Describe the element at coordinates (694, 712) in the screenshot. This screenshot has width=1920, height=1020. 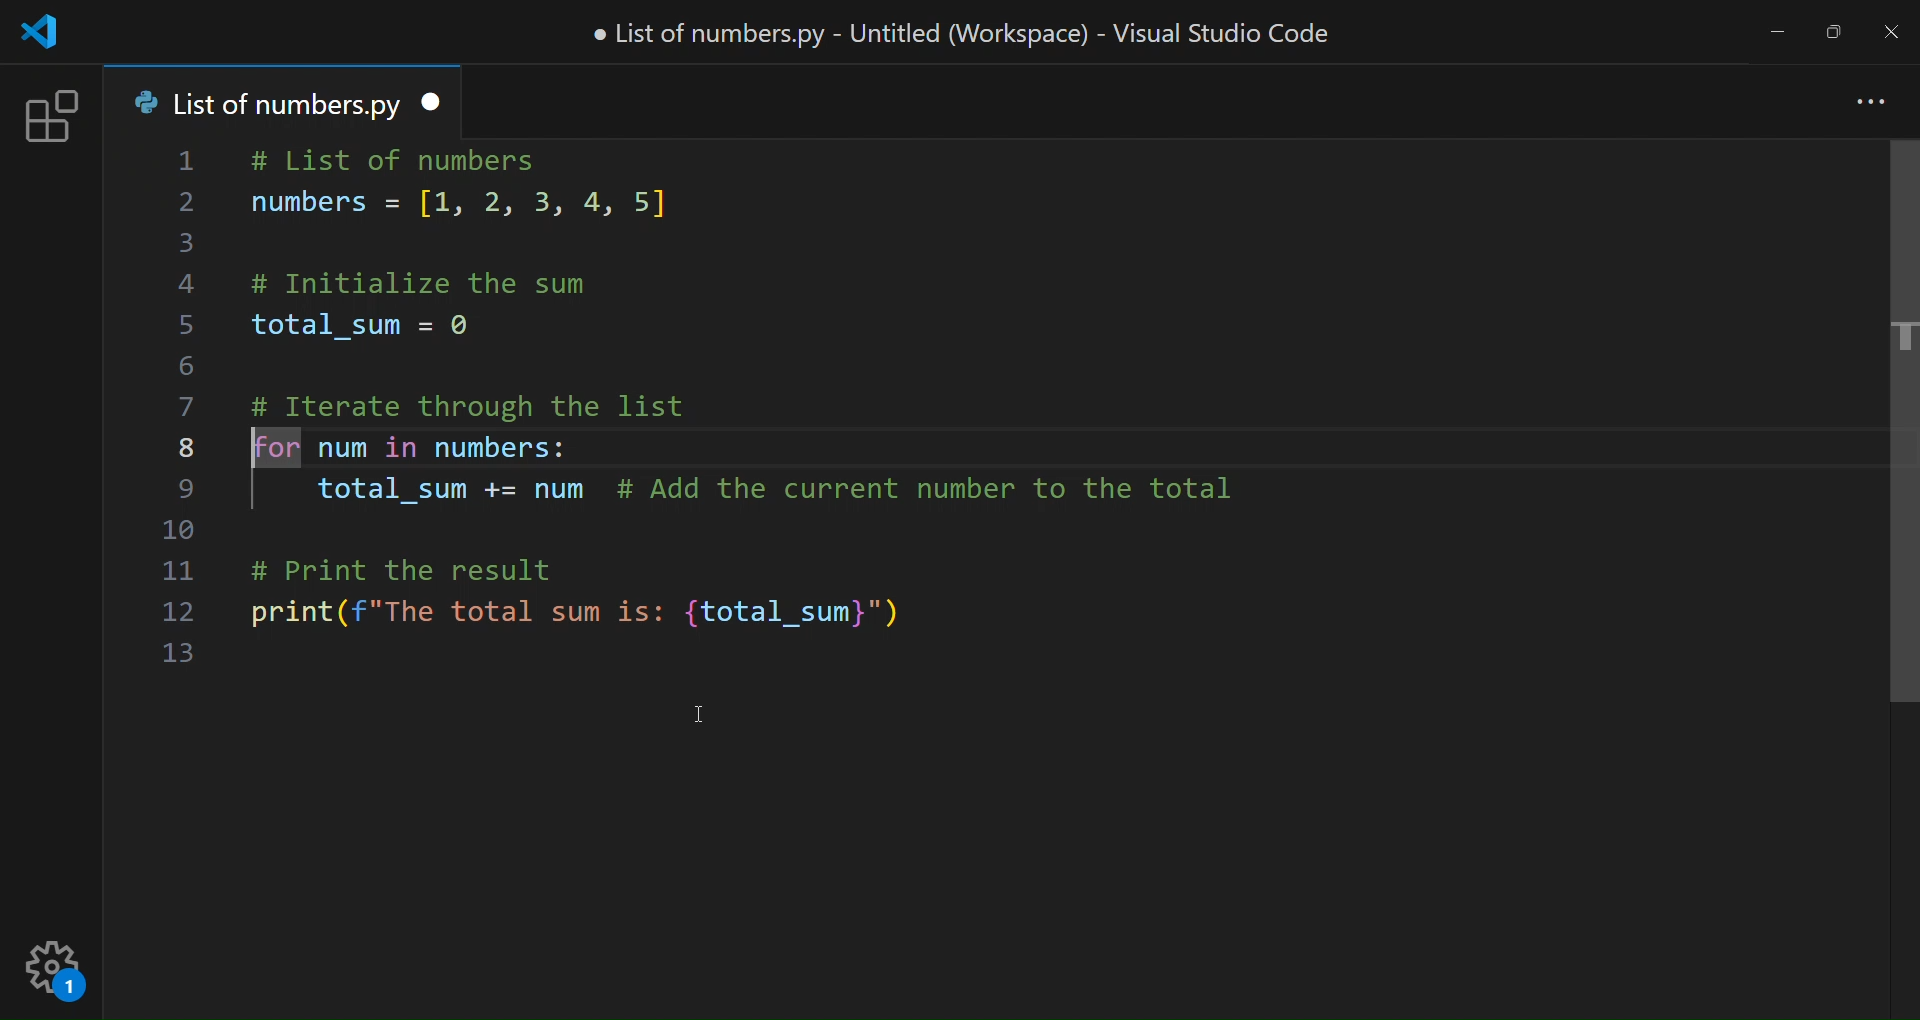
I see `cursor` at that location.